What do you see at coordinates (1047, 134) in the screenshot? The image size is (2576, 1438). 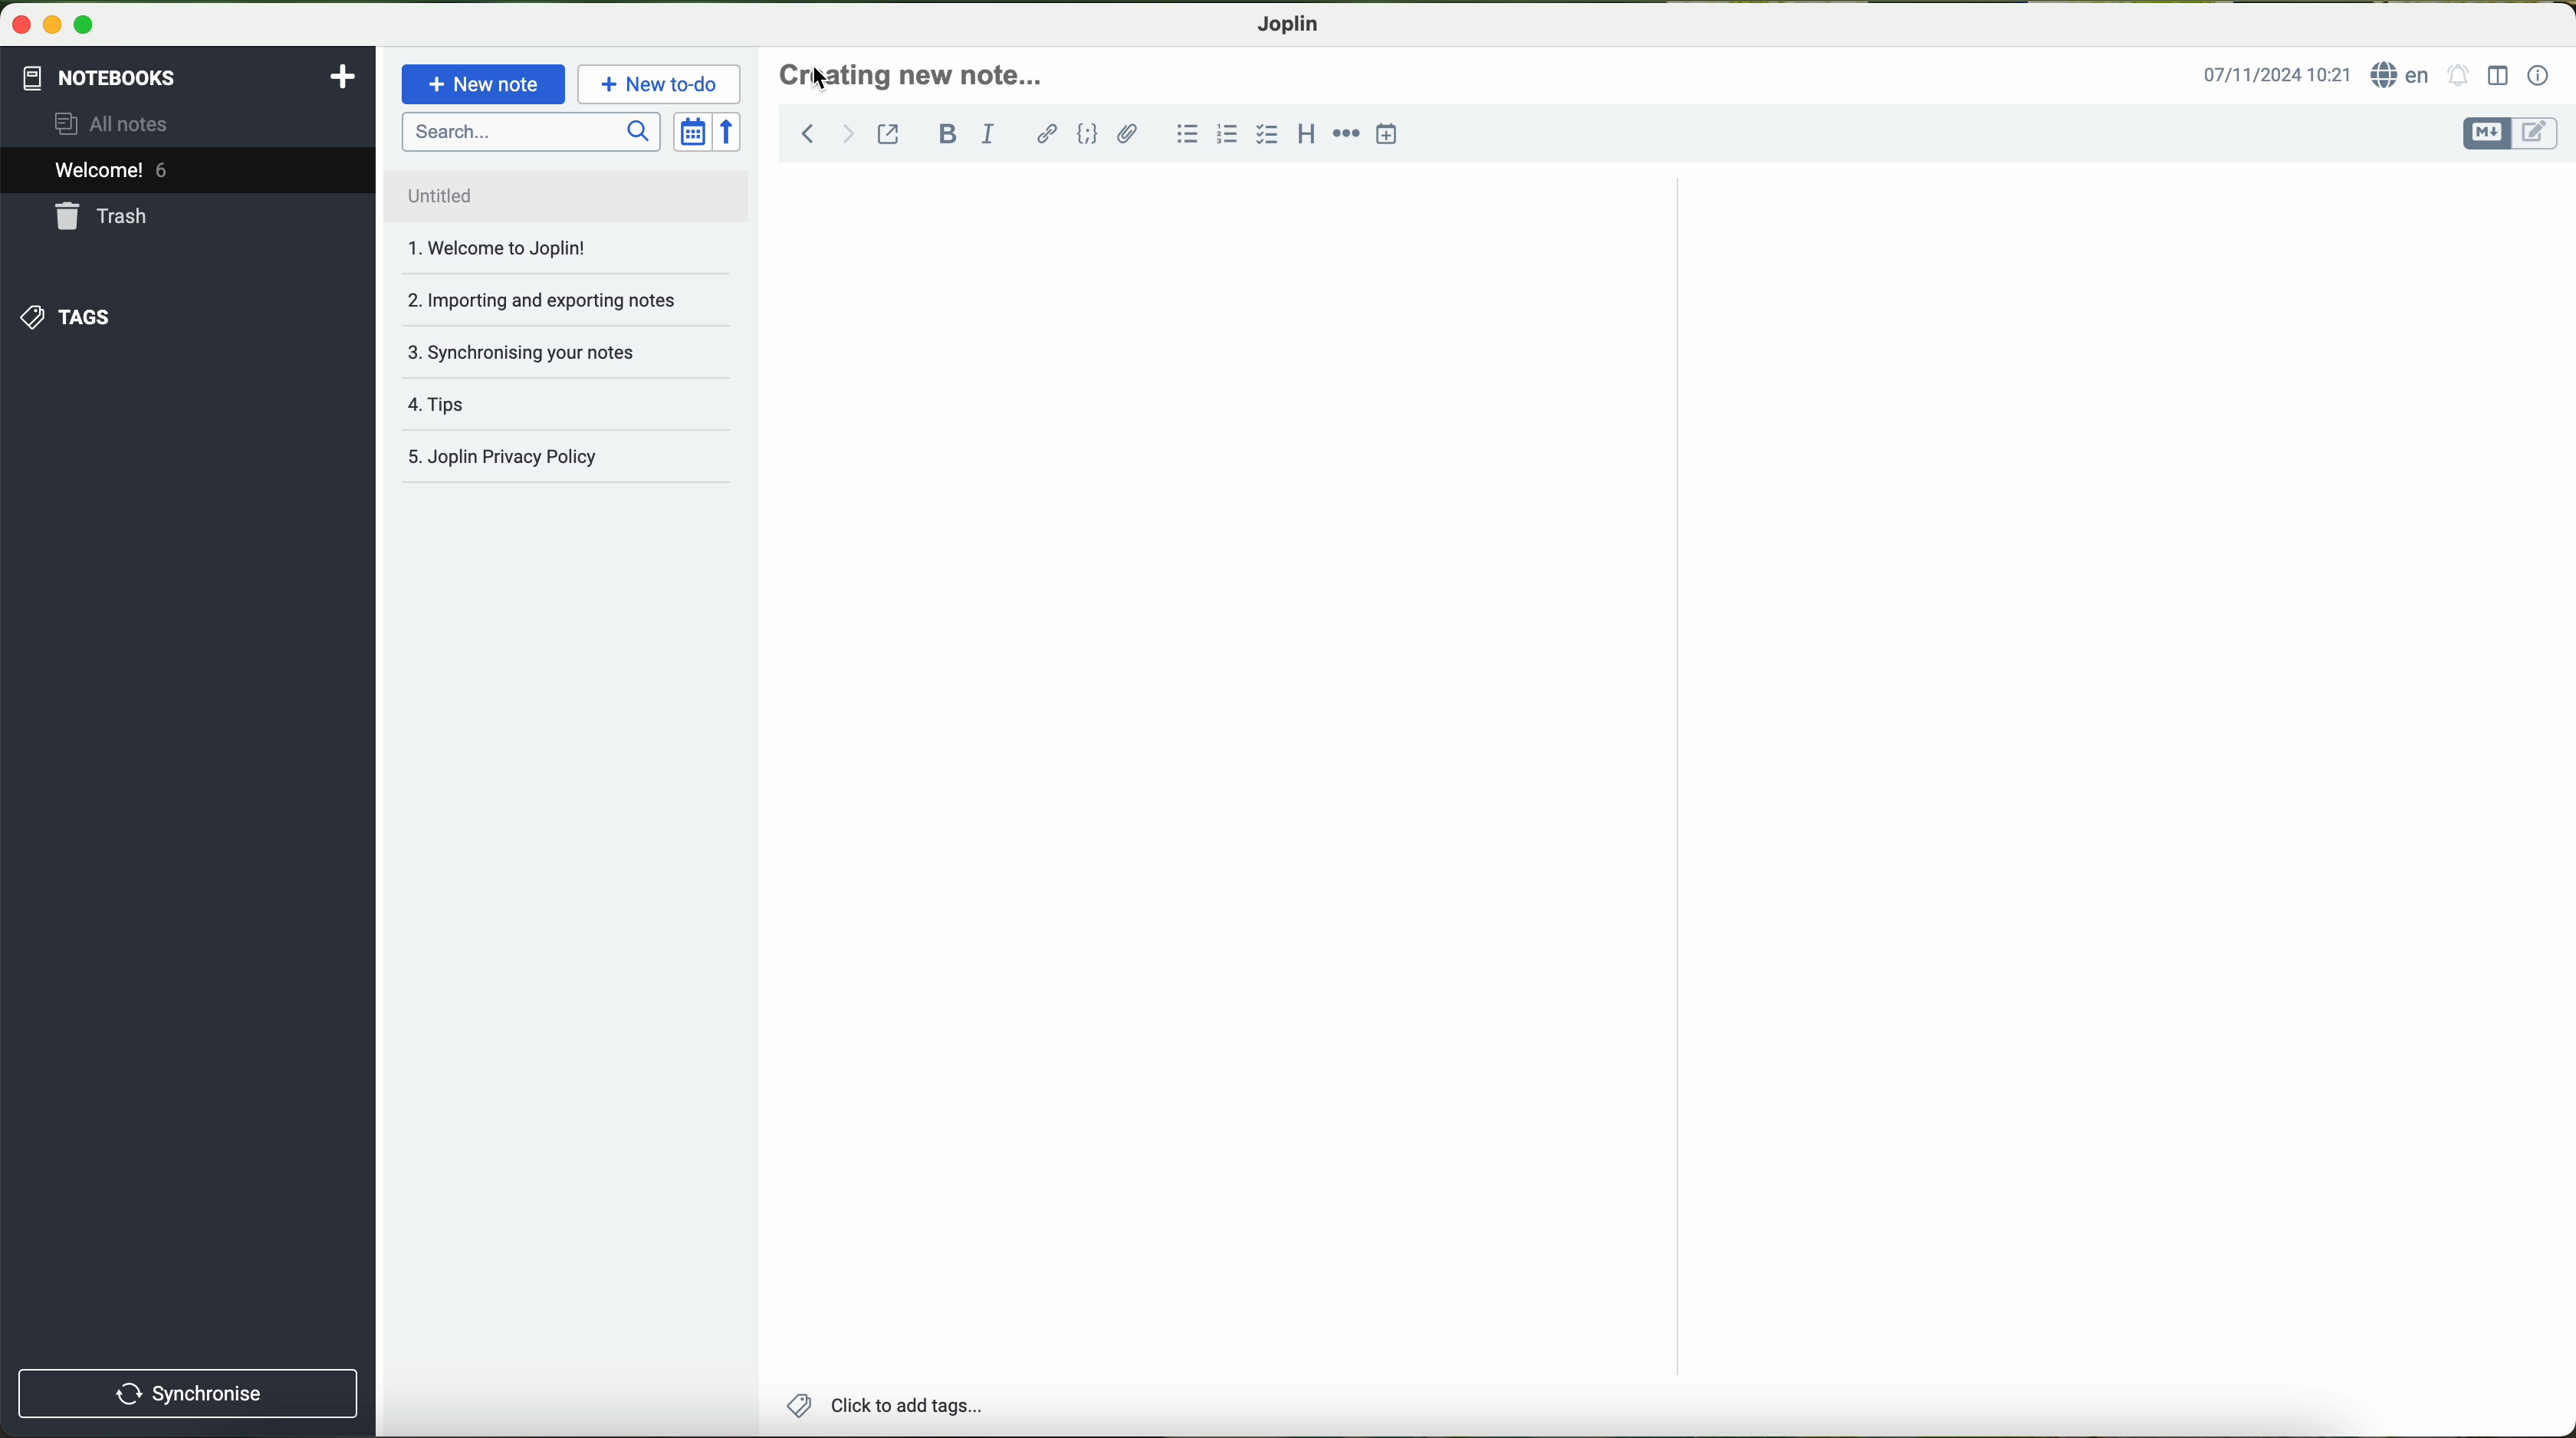 I see `hyperlink` at bounding box center [1047, 134].